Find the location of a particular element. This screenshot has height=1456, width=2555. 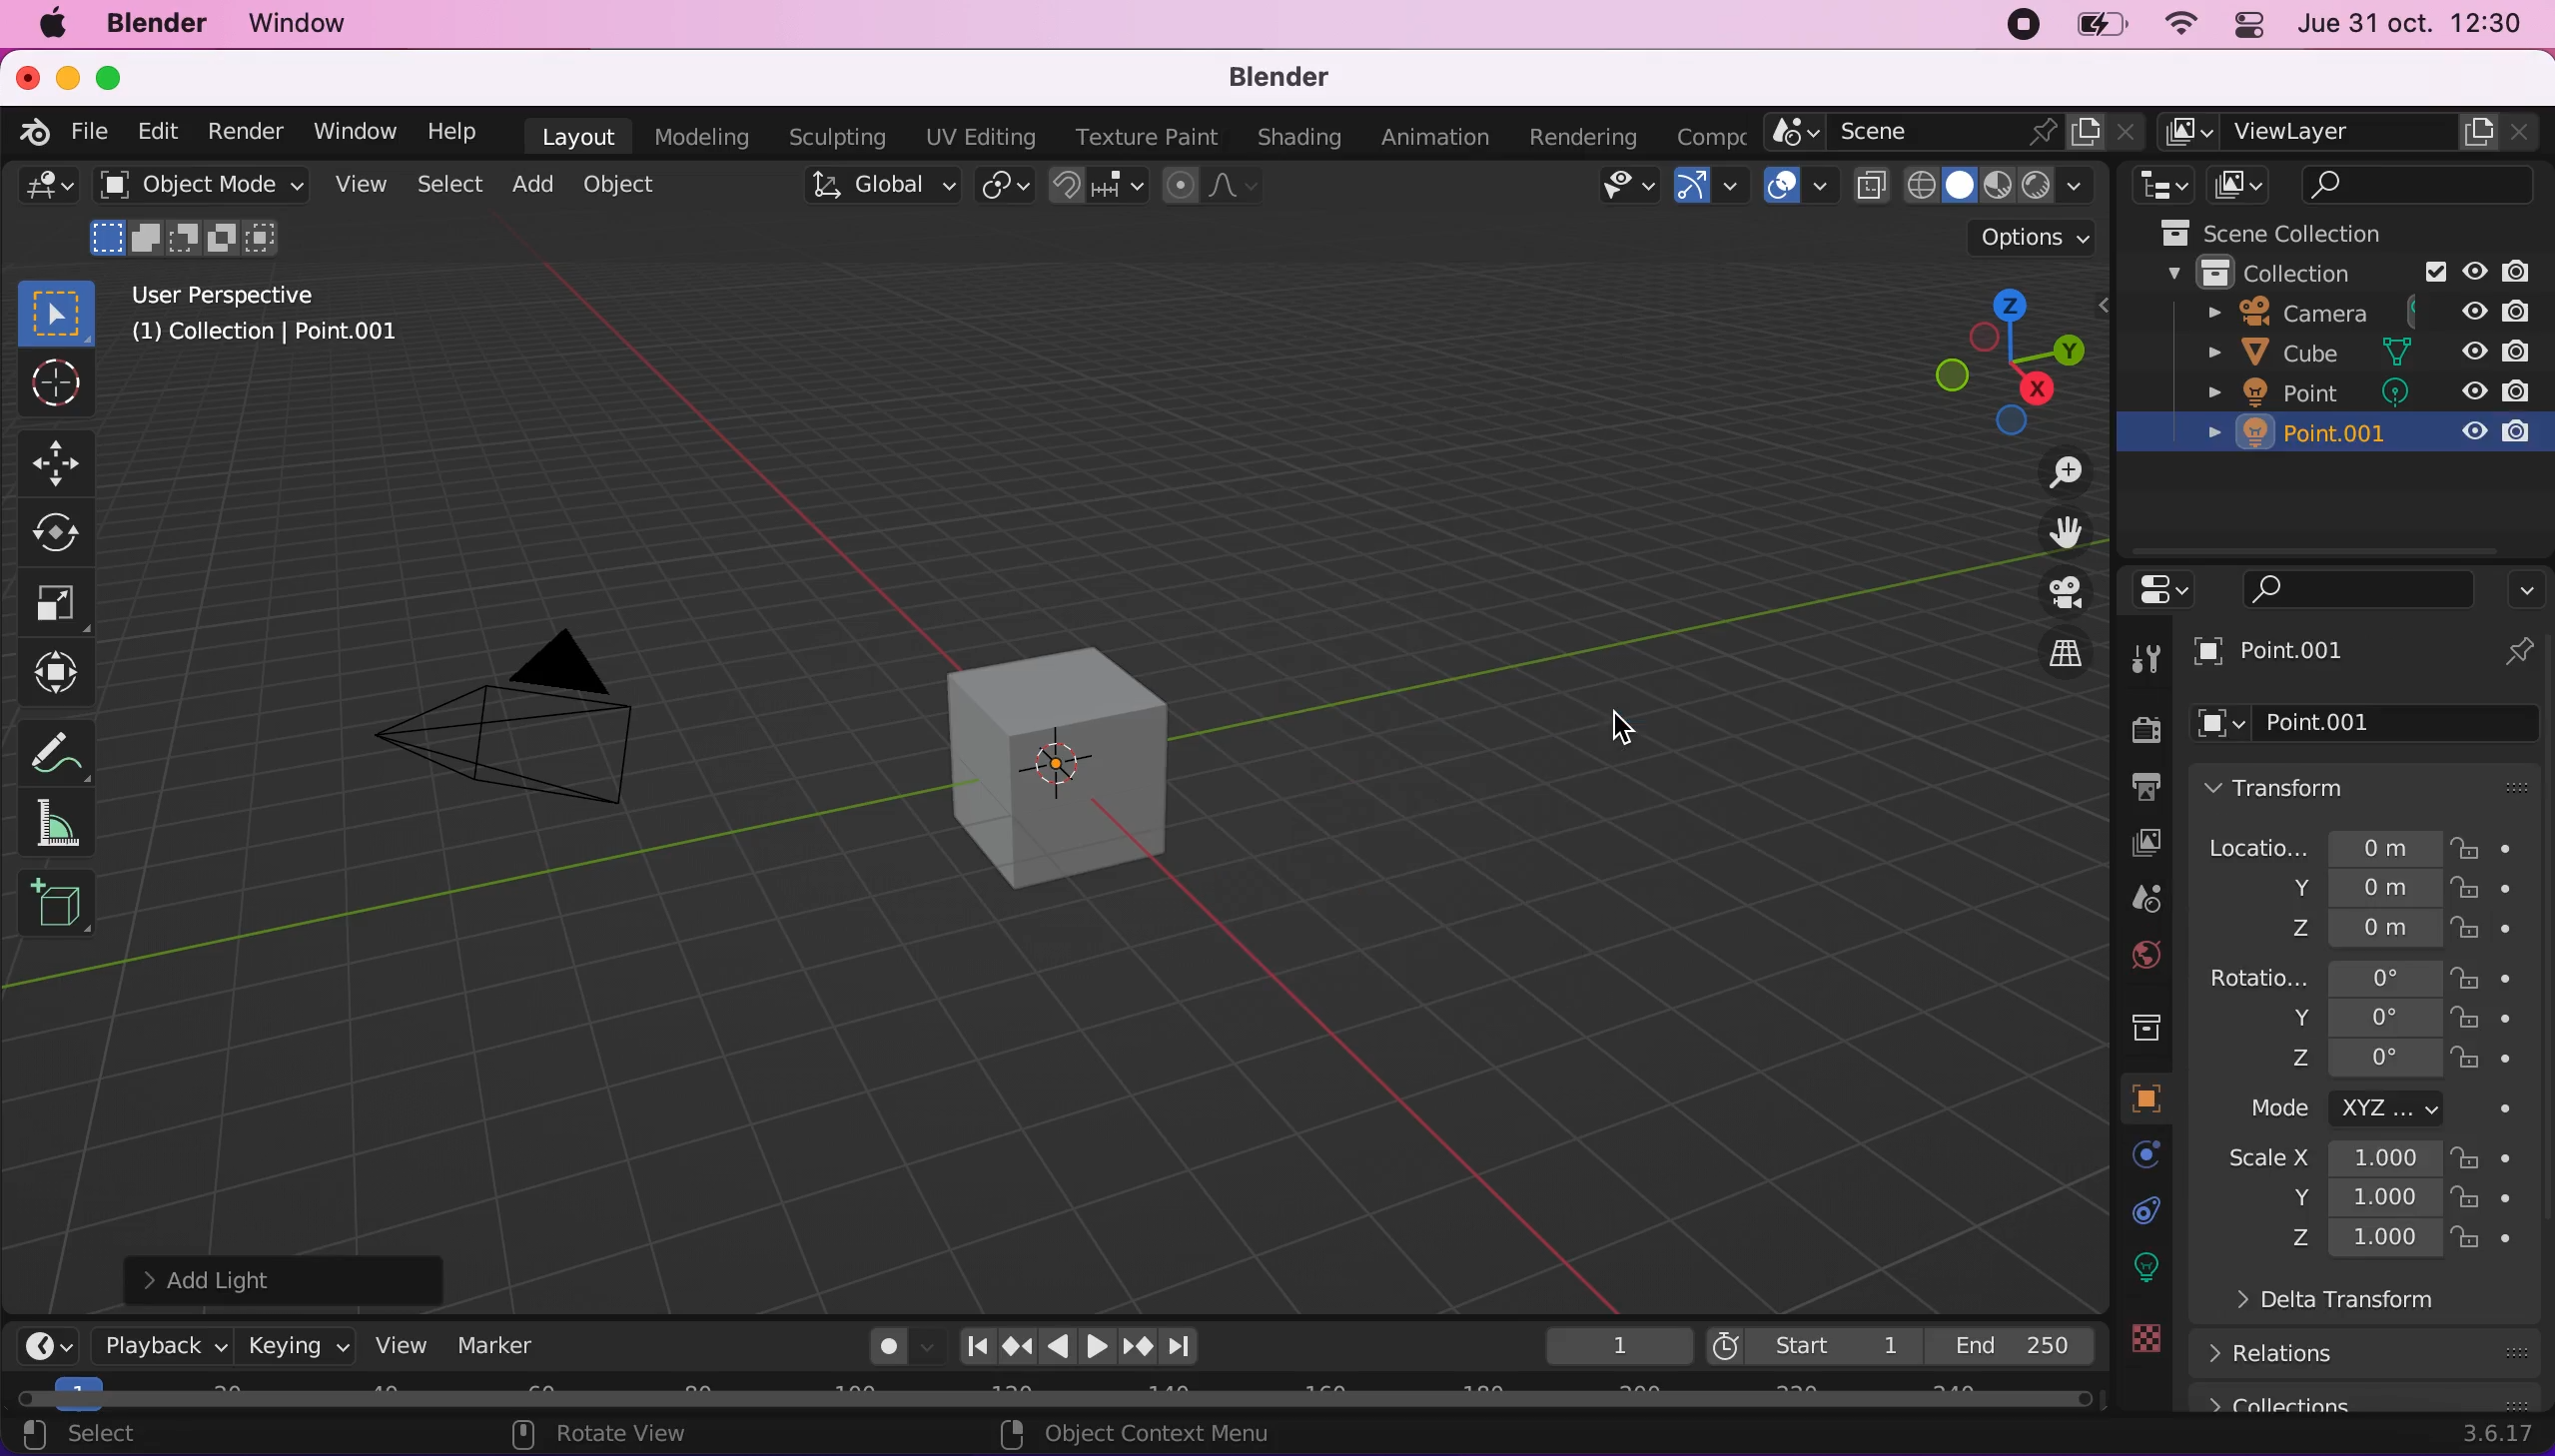

proportional editing objects is located at coordinates (1220, 184).